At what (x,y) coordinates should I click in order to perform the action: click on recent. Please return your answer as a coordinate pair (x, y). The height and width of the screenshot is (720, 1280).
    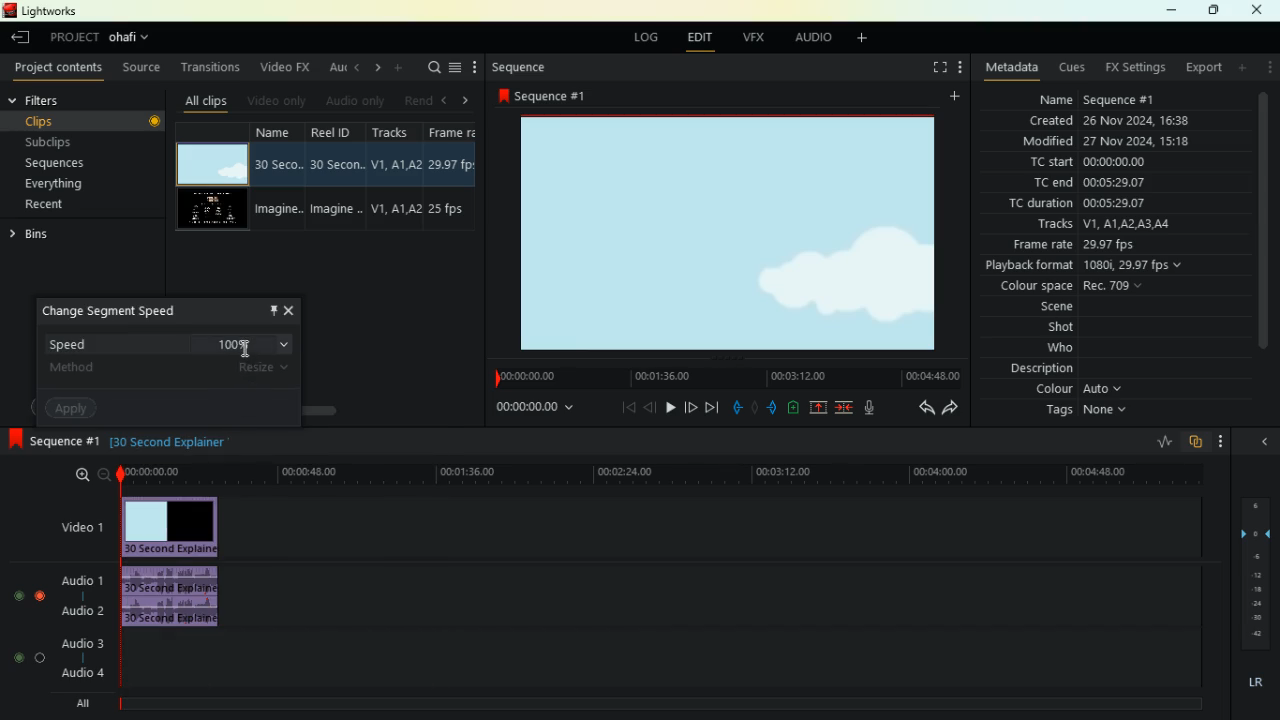
    Looking at the image, I should click on (61, 204).